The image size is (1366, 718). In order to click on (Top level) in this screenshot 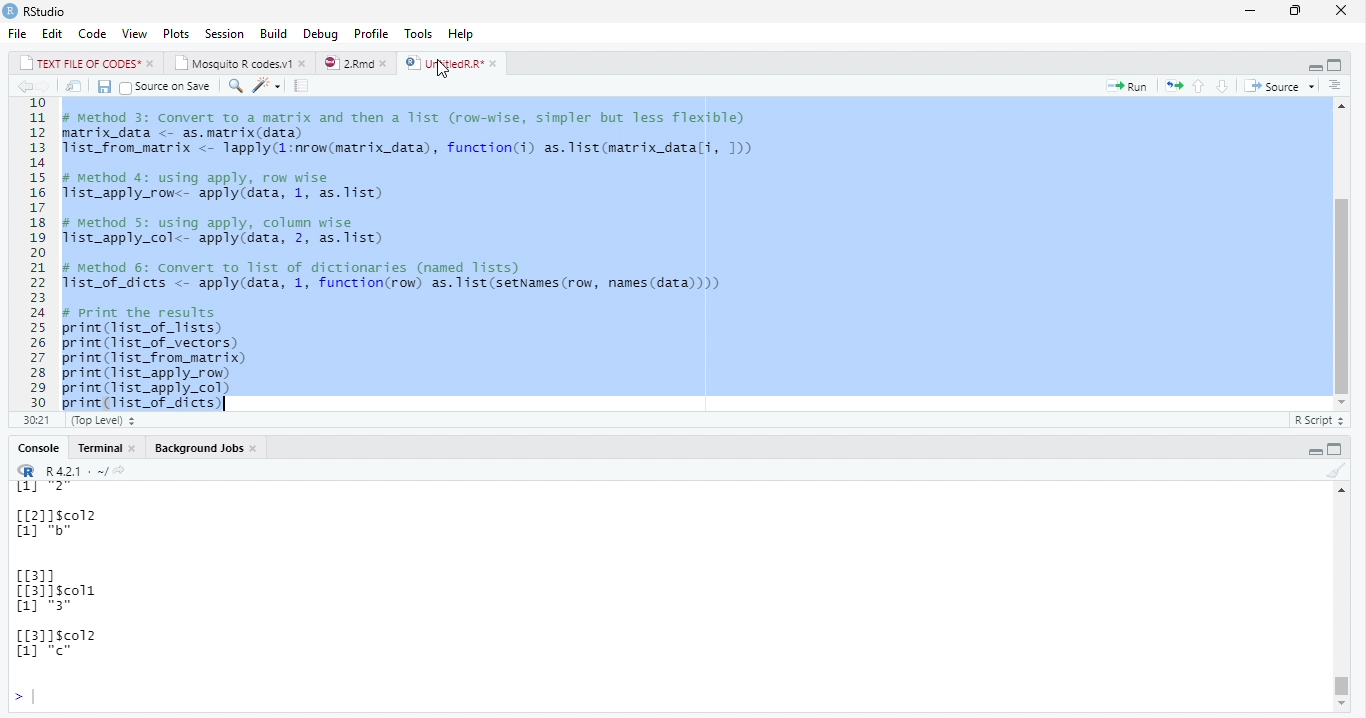, I will do `click(107, 421)`.